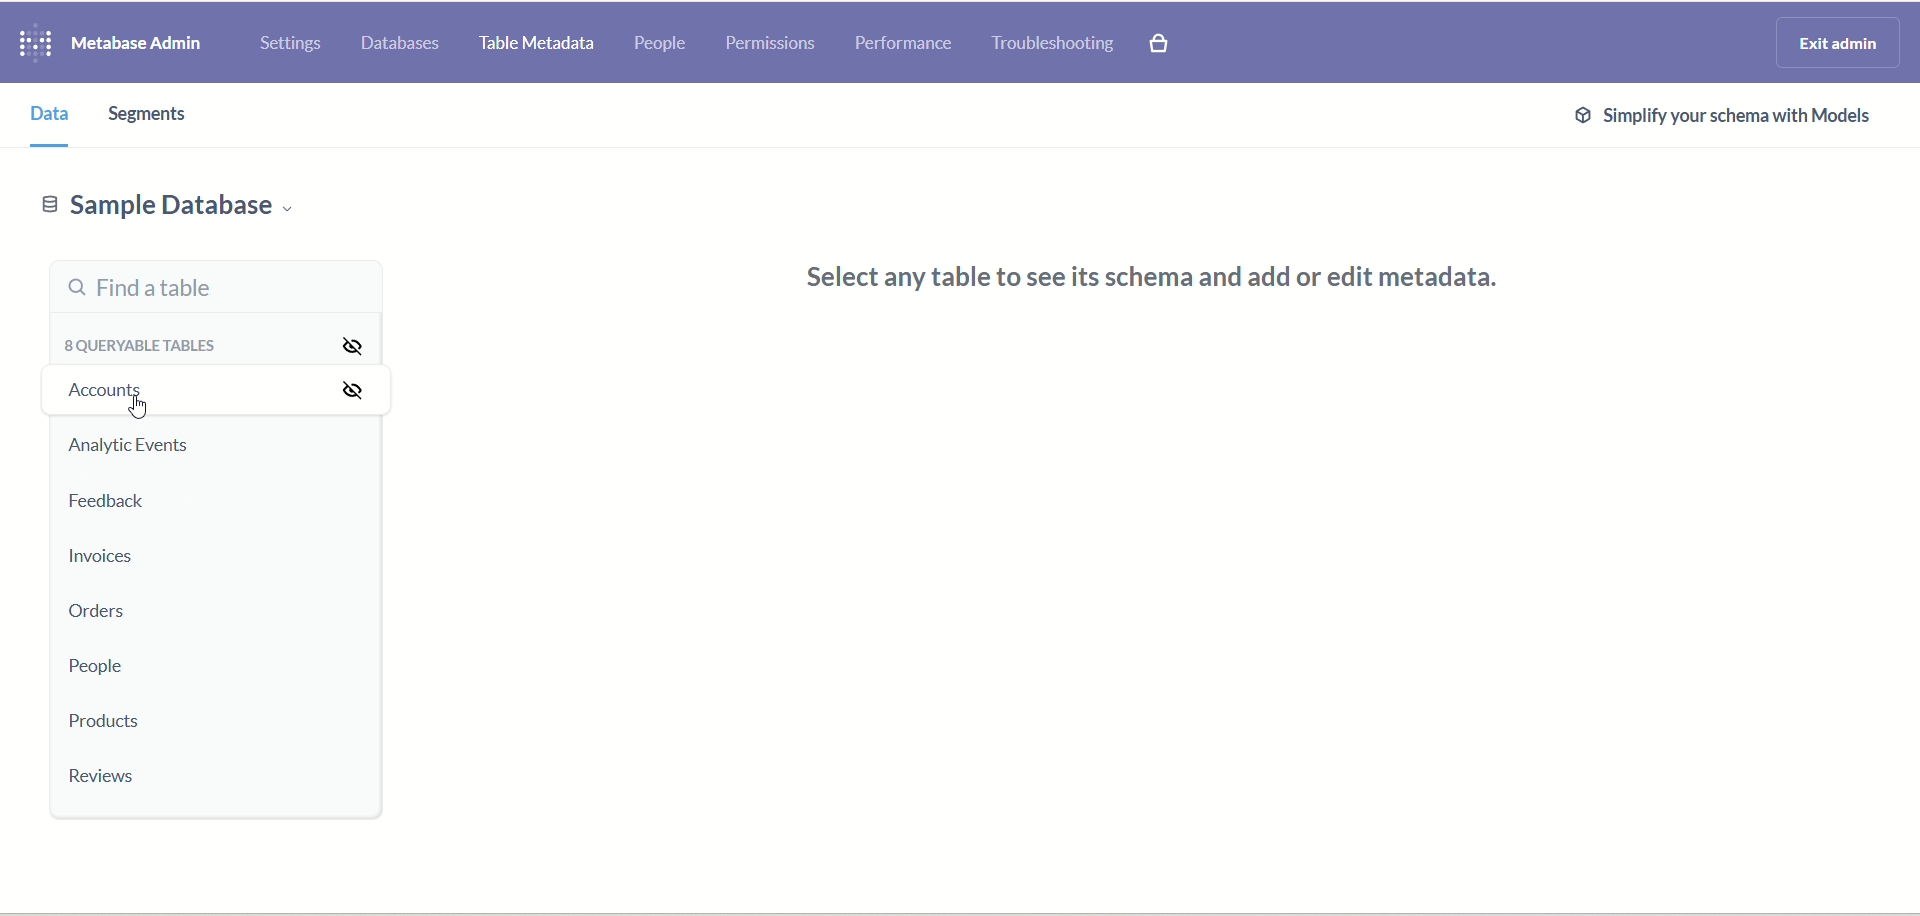  Describe the element at coordinates (107, 507) in the screenshot. I see `feedback` at that location.